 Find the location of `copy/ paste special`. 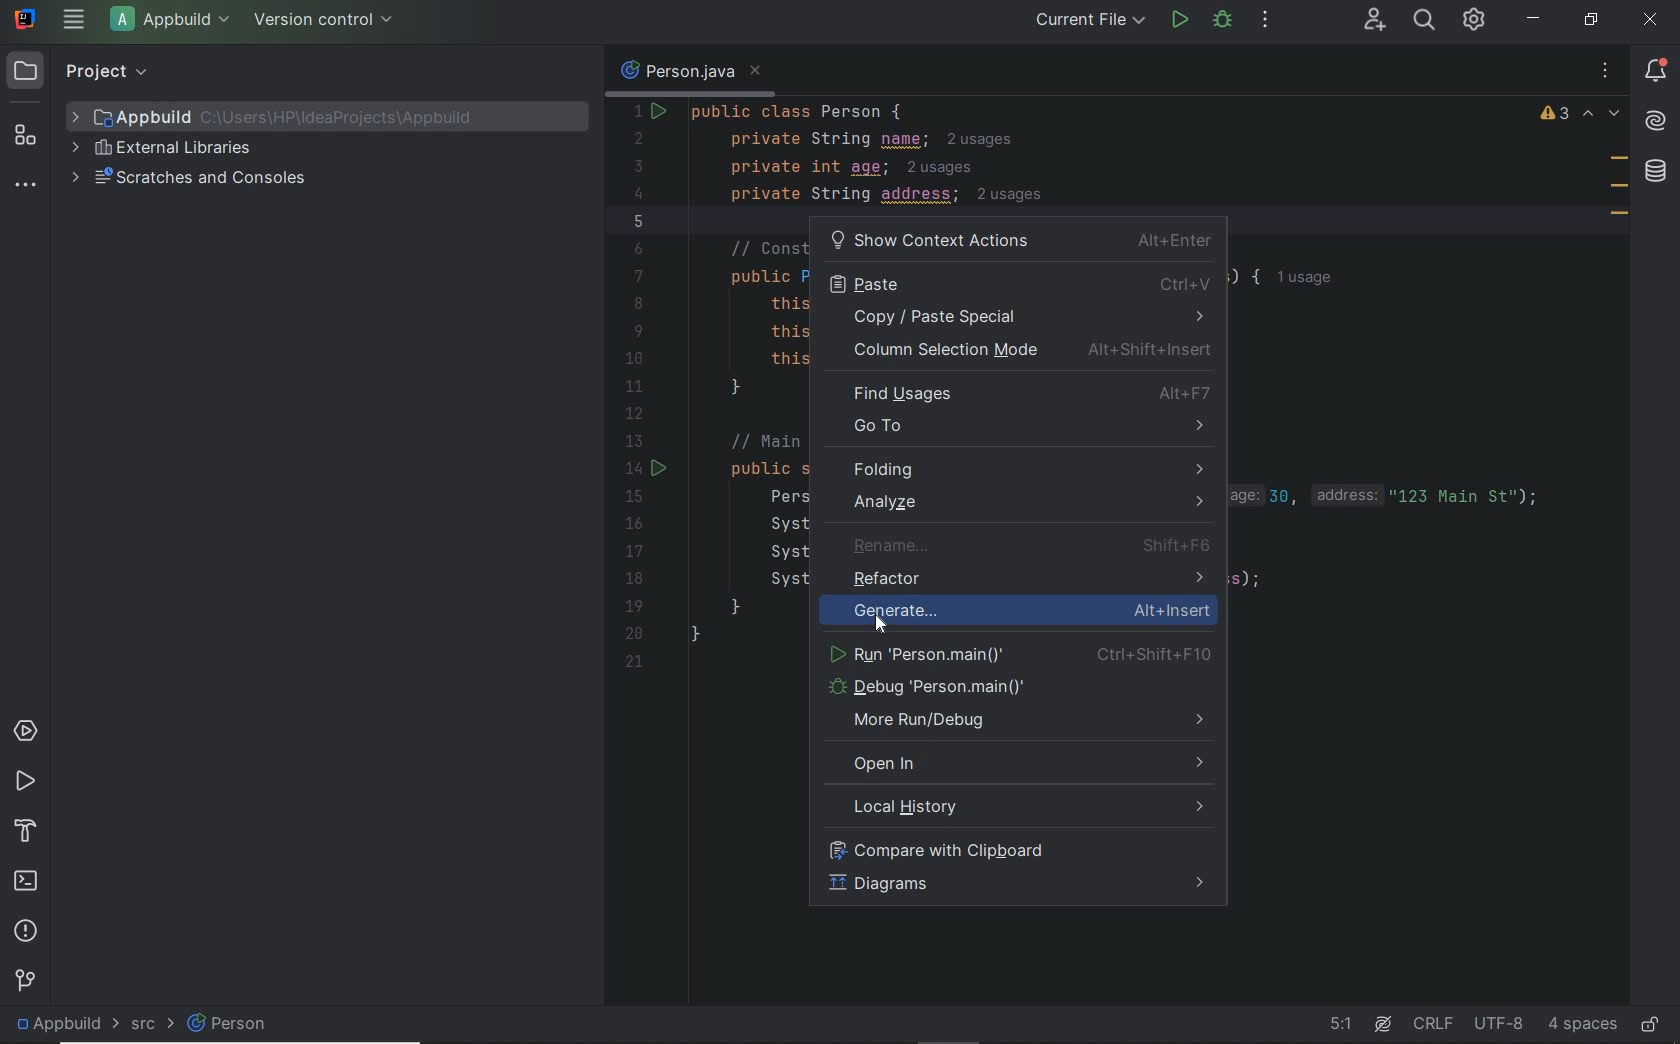

copy/ paste special is located at coordinates (1017, 318).